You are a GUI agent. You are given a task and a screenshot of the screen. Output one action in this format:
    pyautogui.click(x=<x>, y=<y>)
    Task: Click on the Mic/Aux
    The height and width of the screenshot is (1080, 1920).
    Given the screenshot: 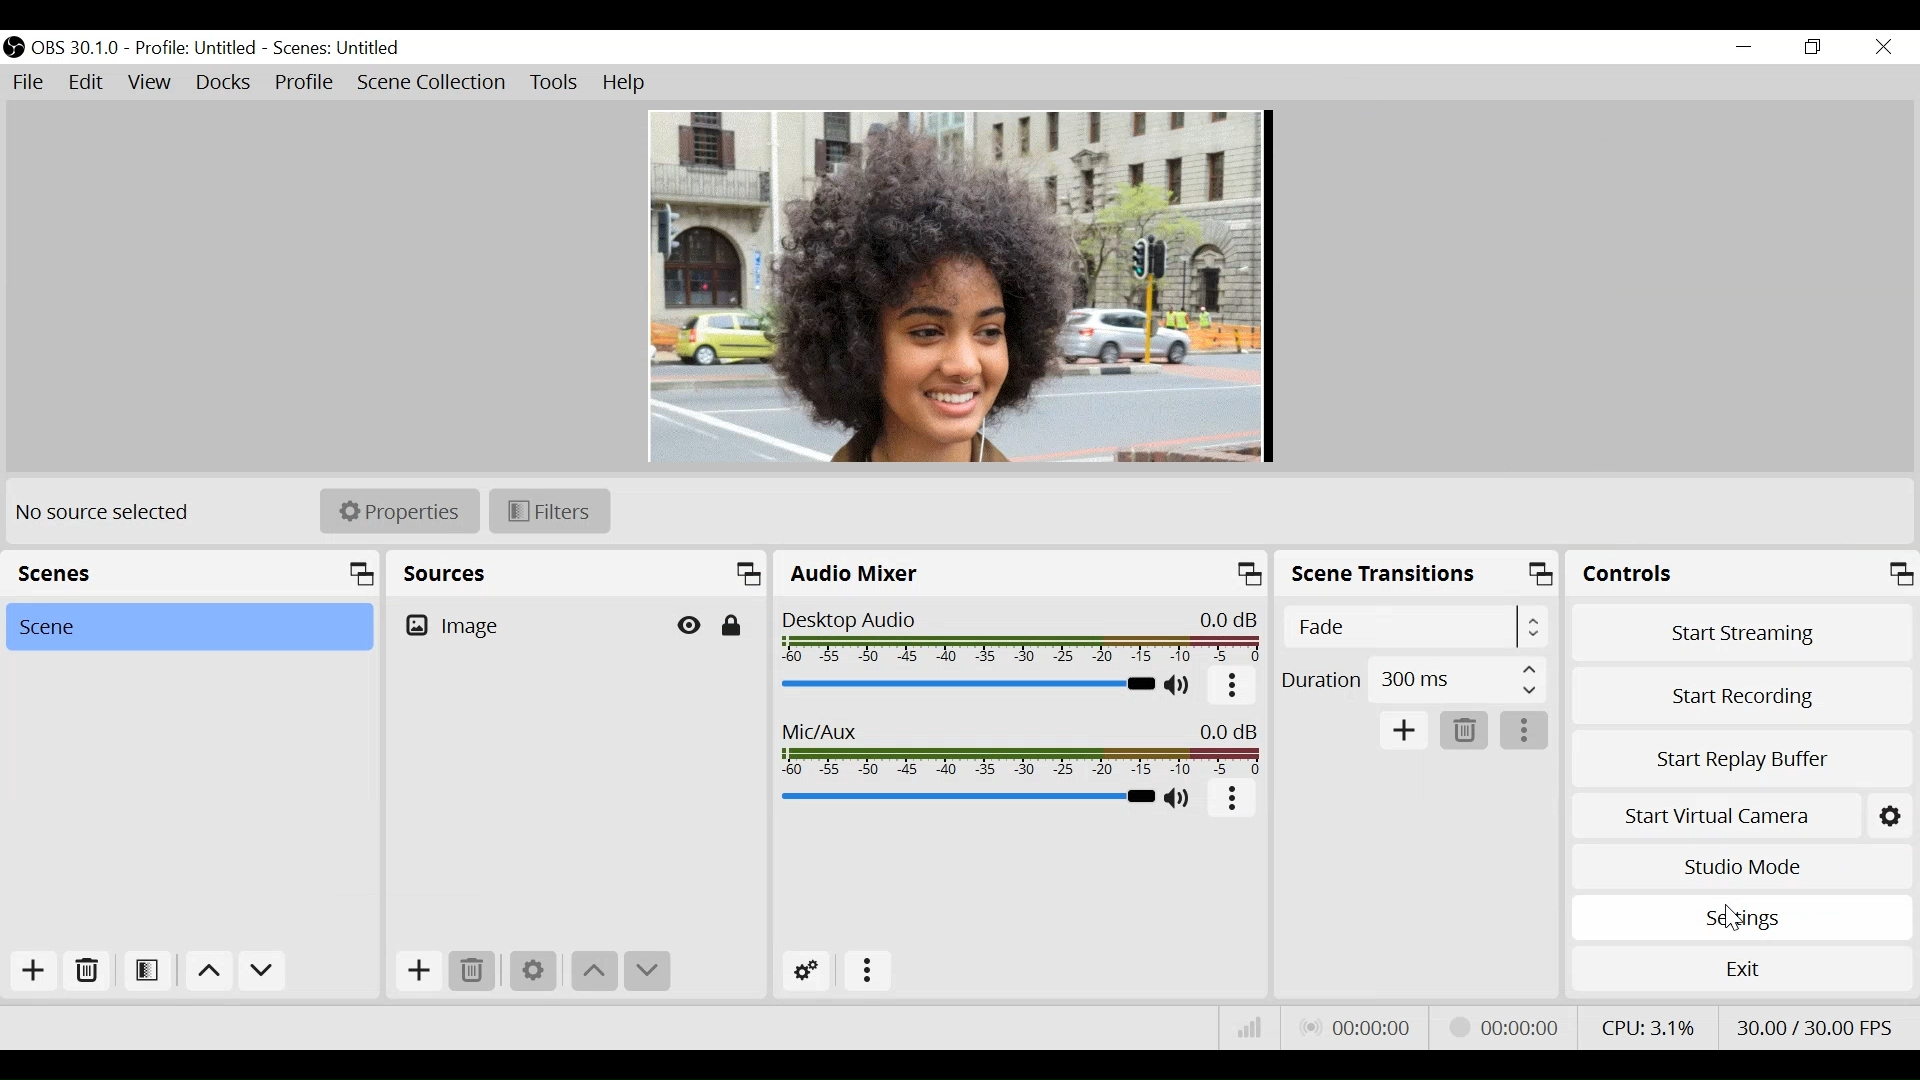 What is the action you would take?
    pyautogui.click(x=1022, y=750)
    